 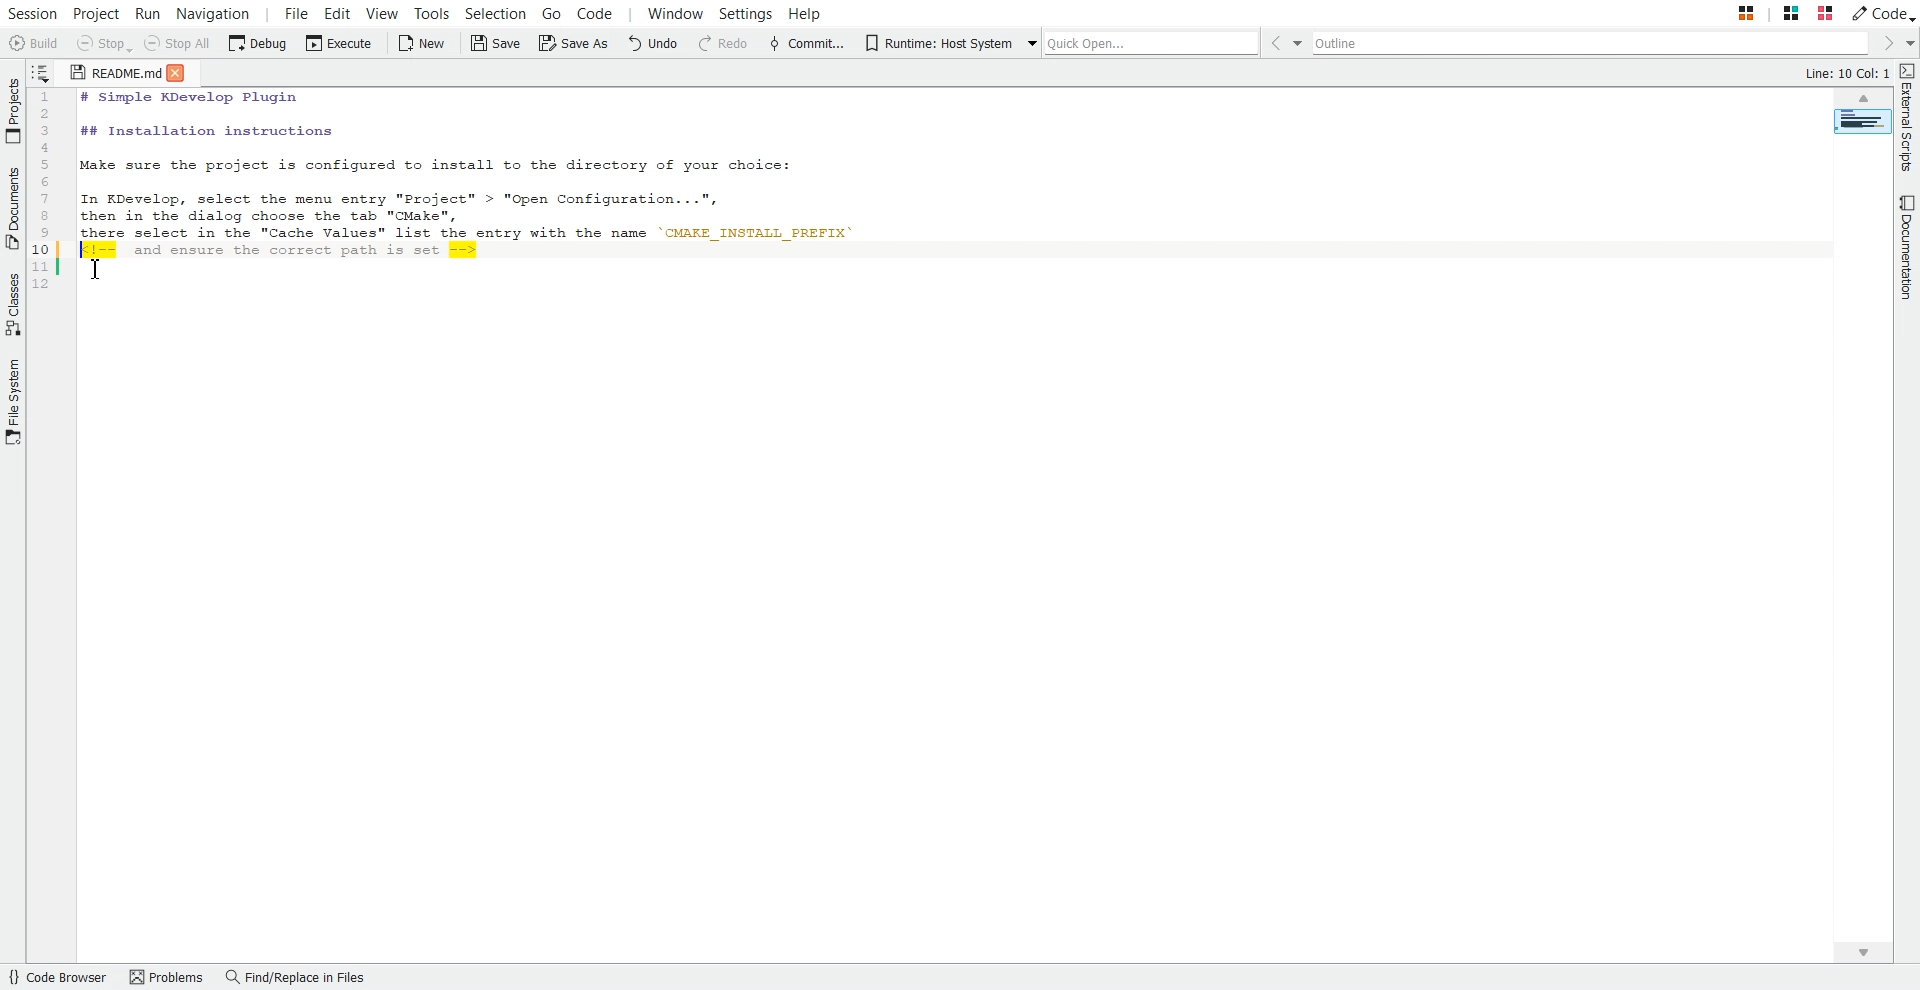 I want to click on there select is the "Cache Values" list the entry with the name 'CMAKE_INSTALL_PREFIX', so click(x=483, y=235).